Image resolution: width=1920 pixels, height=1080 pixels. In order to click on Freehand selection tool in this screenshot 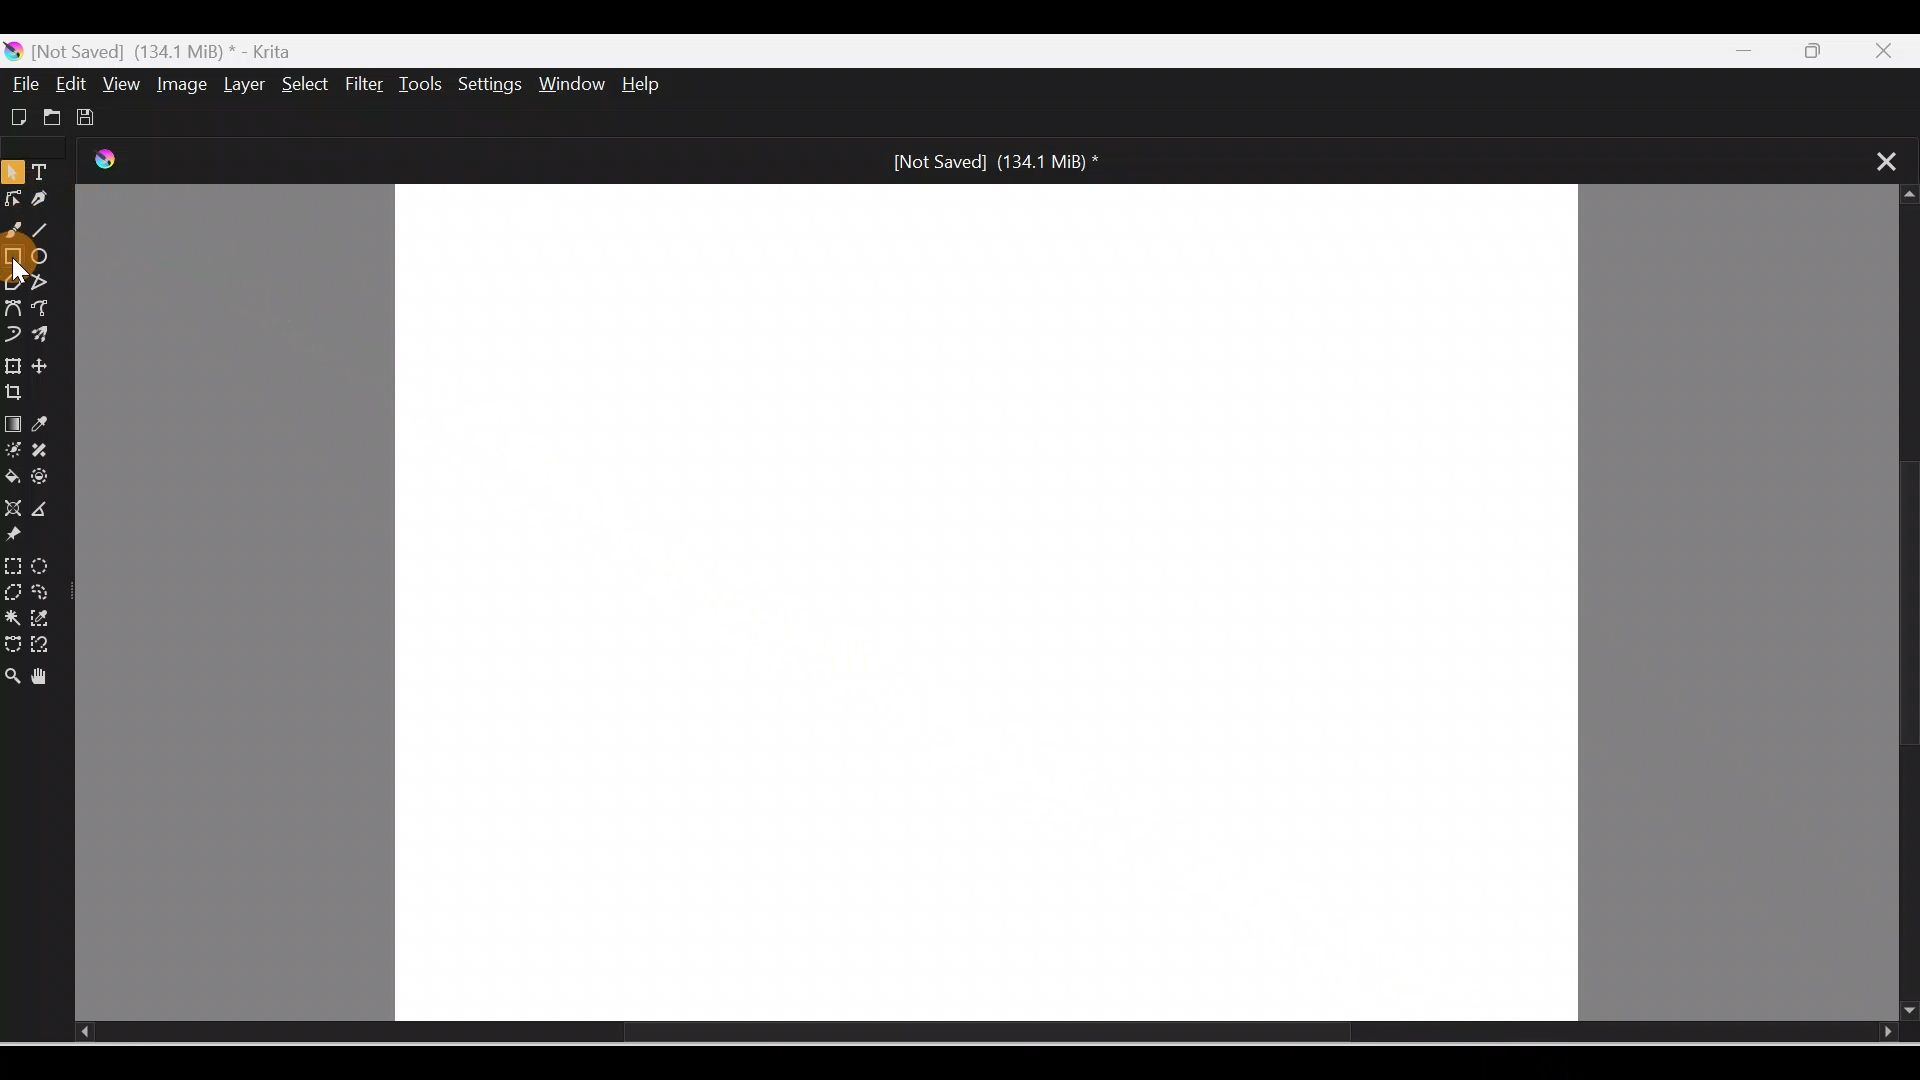, I will do `click(46, 592)`.